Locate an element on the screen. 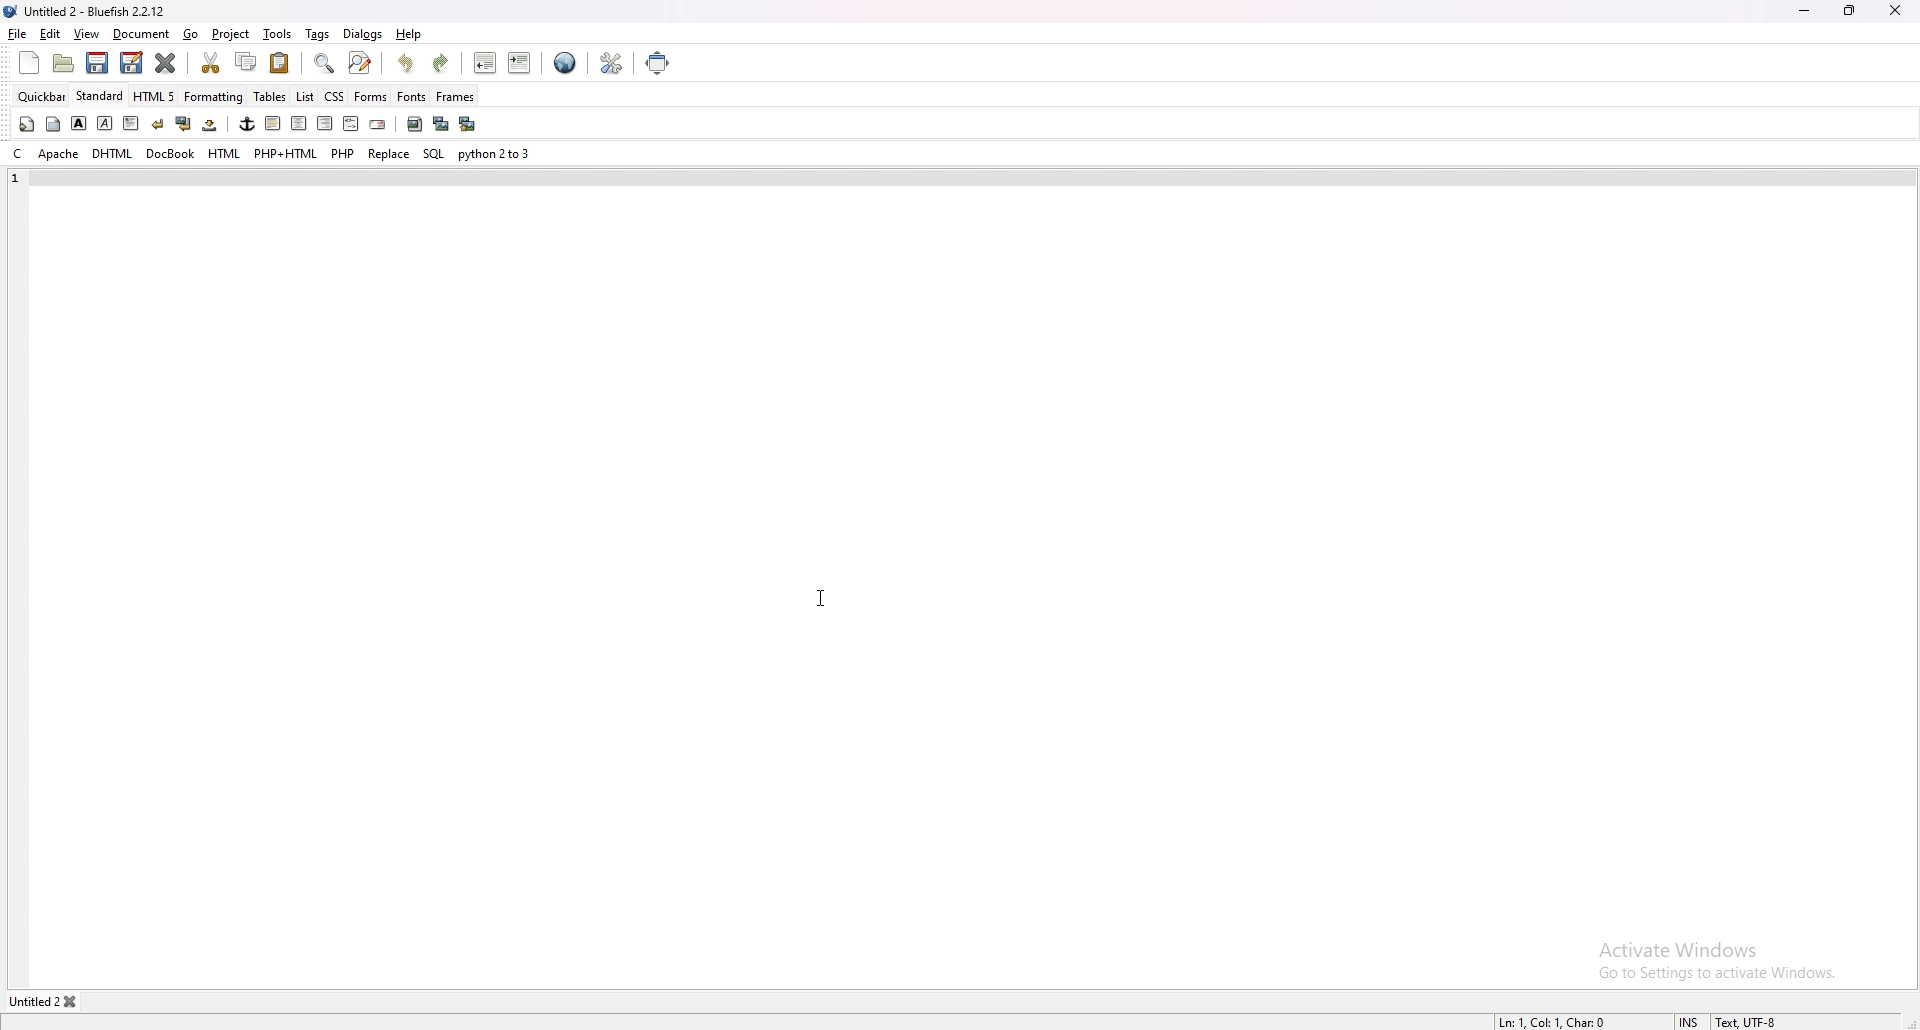 This screenshot has width=1920, height=1030. frames is located at coordinates (456, 95).